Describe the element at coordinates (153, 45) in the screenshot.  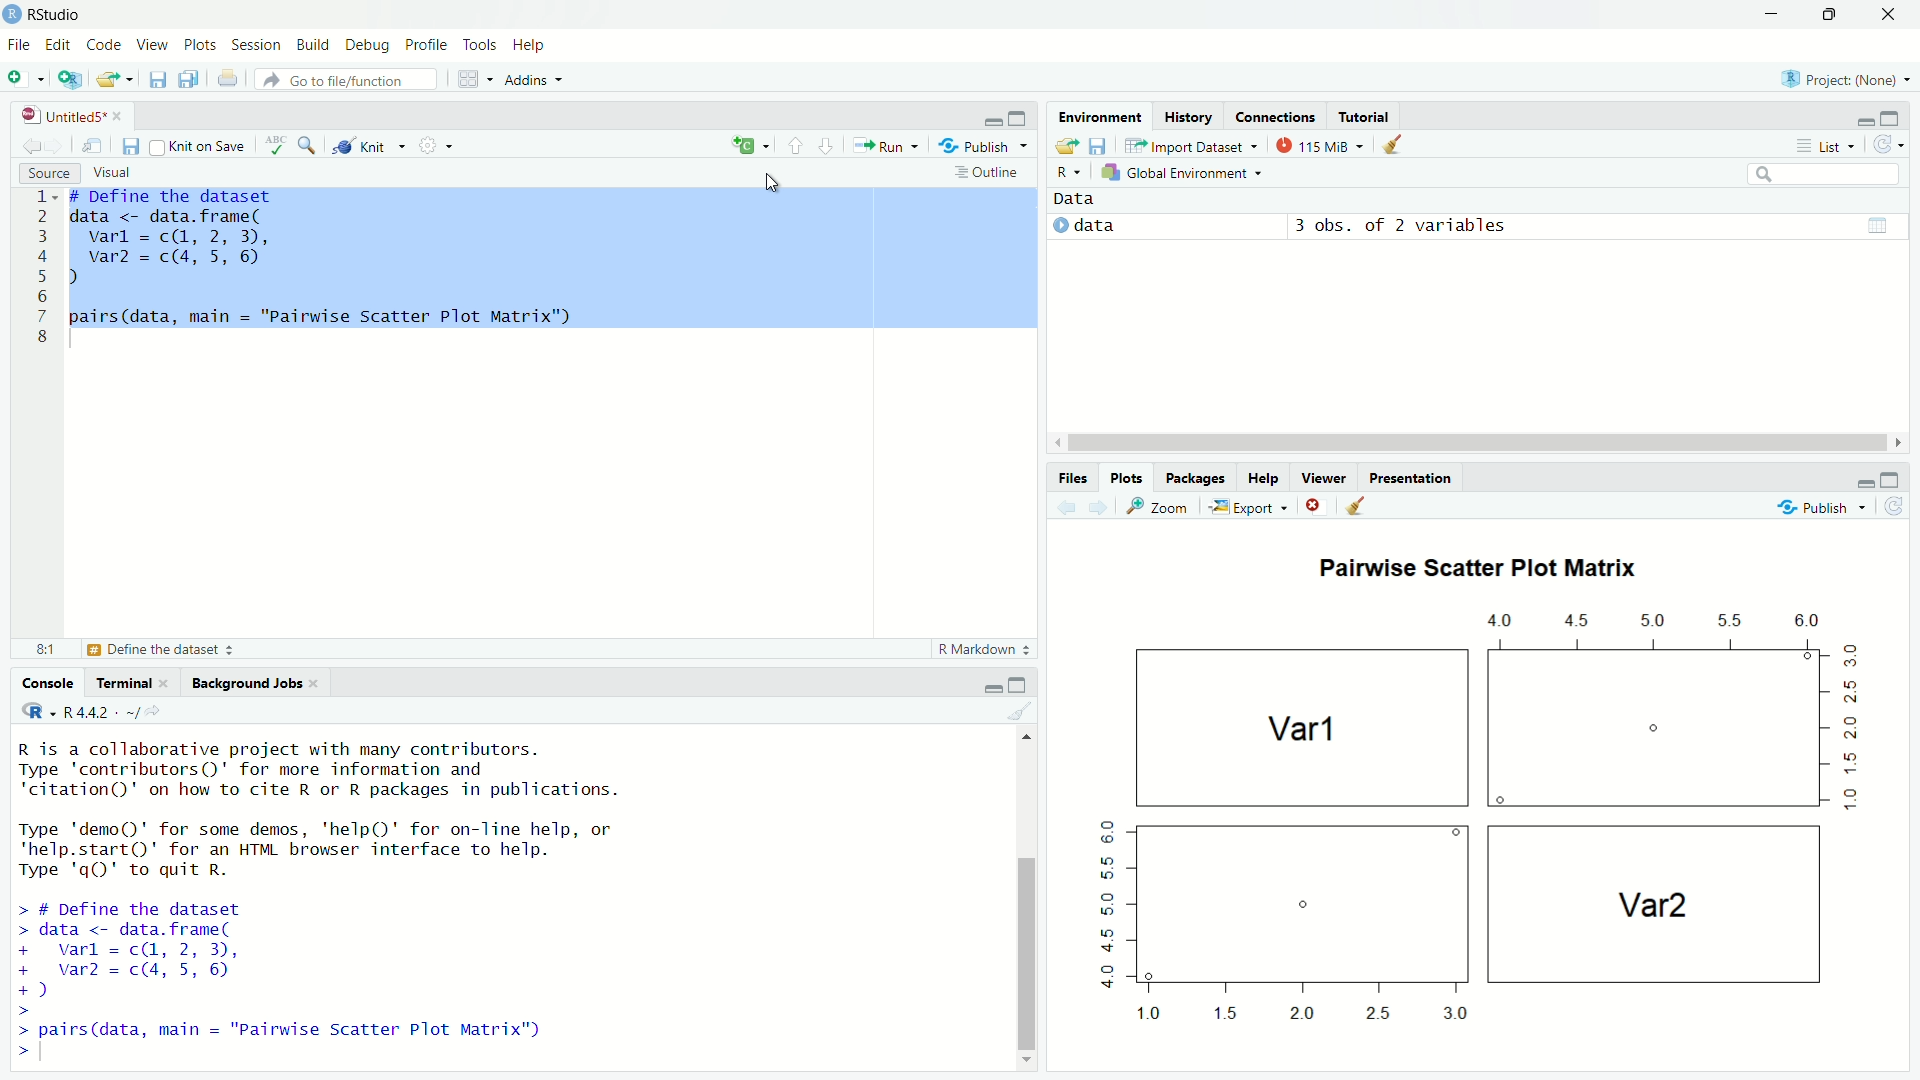
I see `View` at that location.